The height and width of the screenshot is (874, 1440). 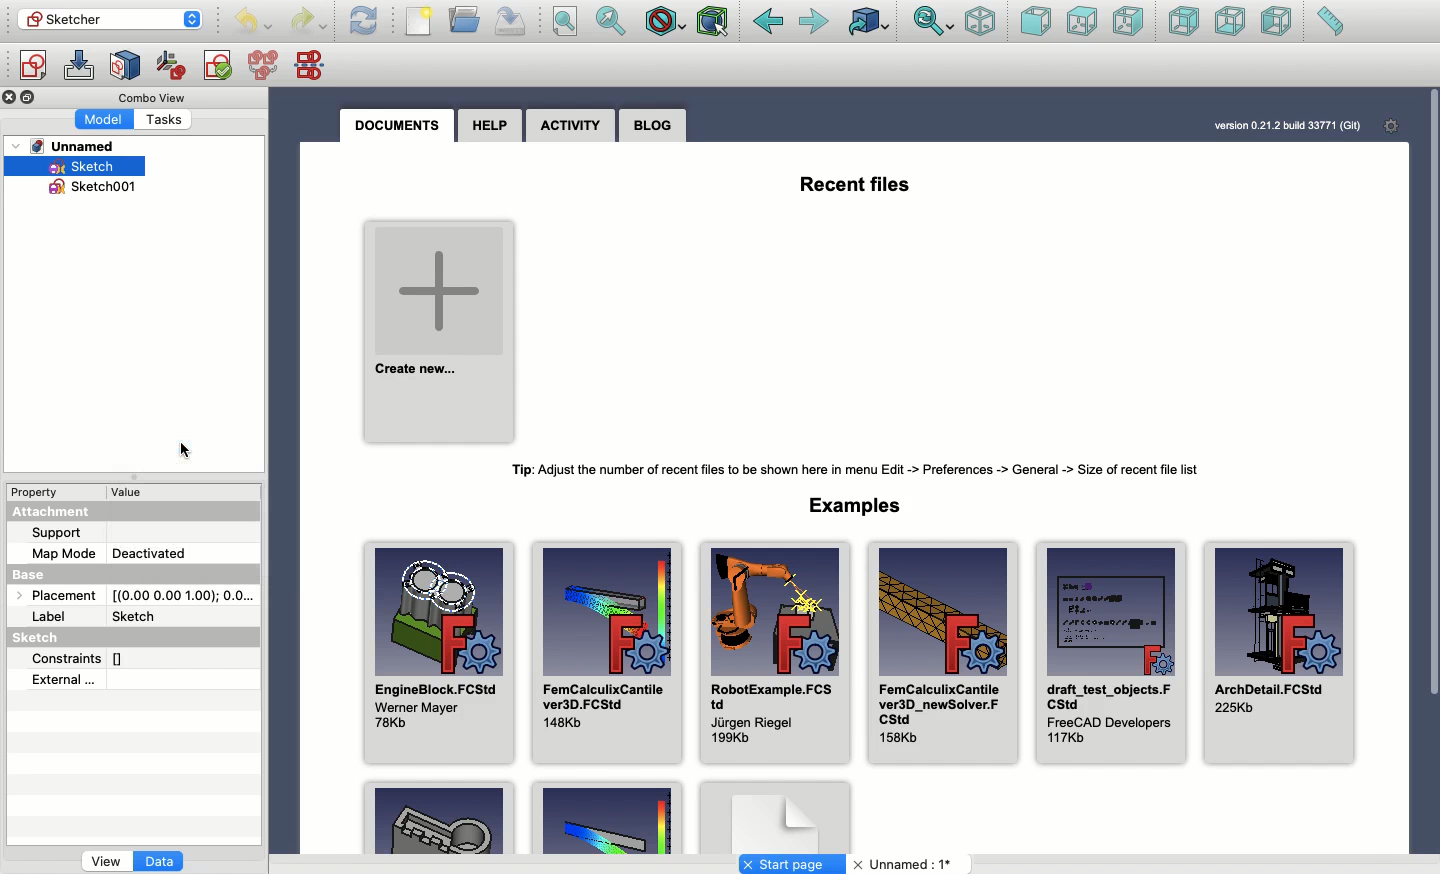 I want to click on FemCalculixCantile, so click(x=606, y=650).